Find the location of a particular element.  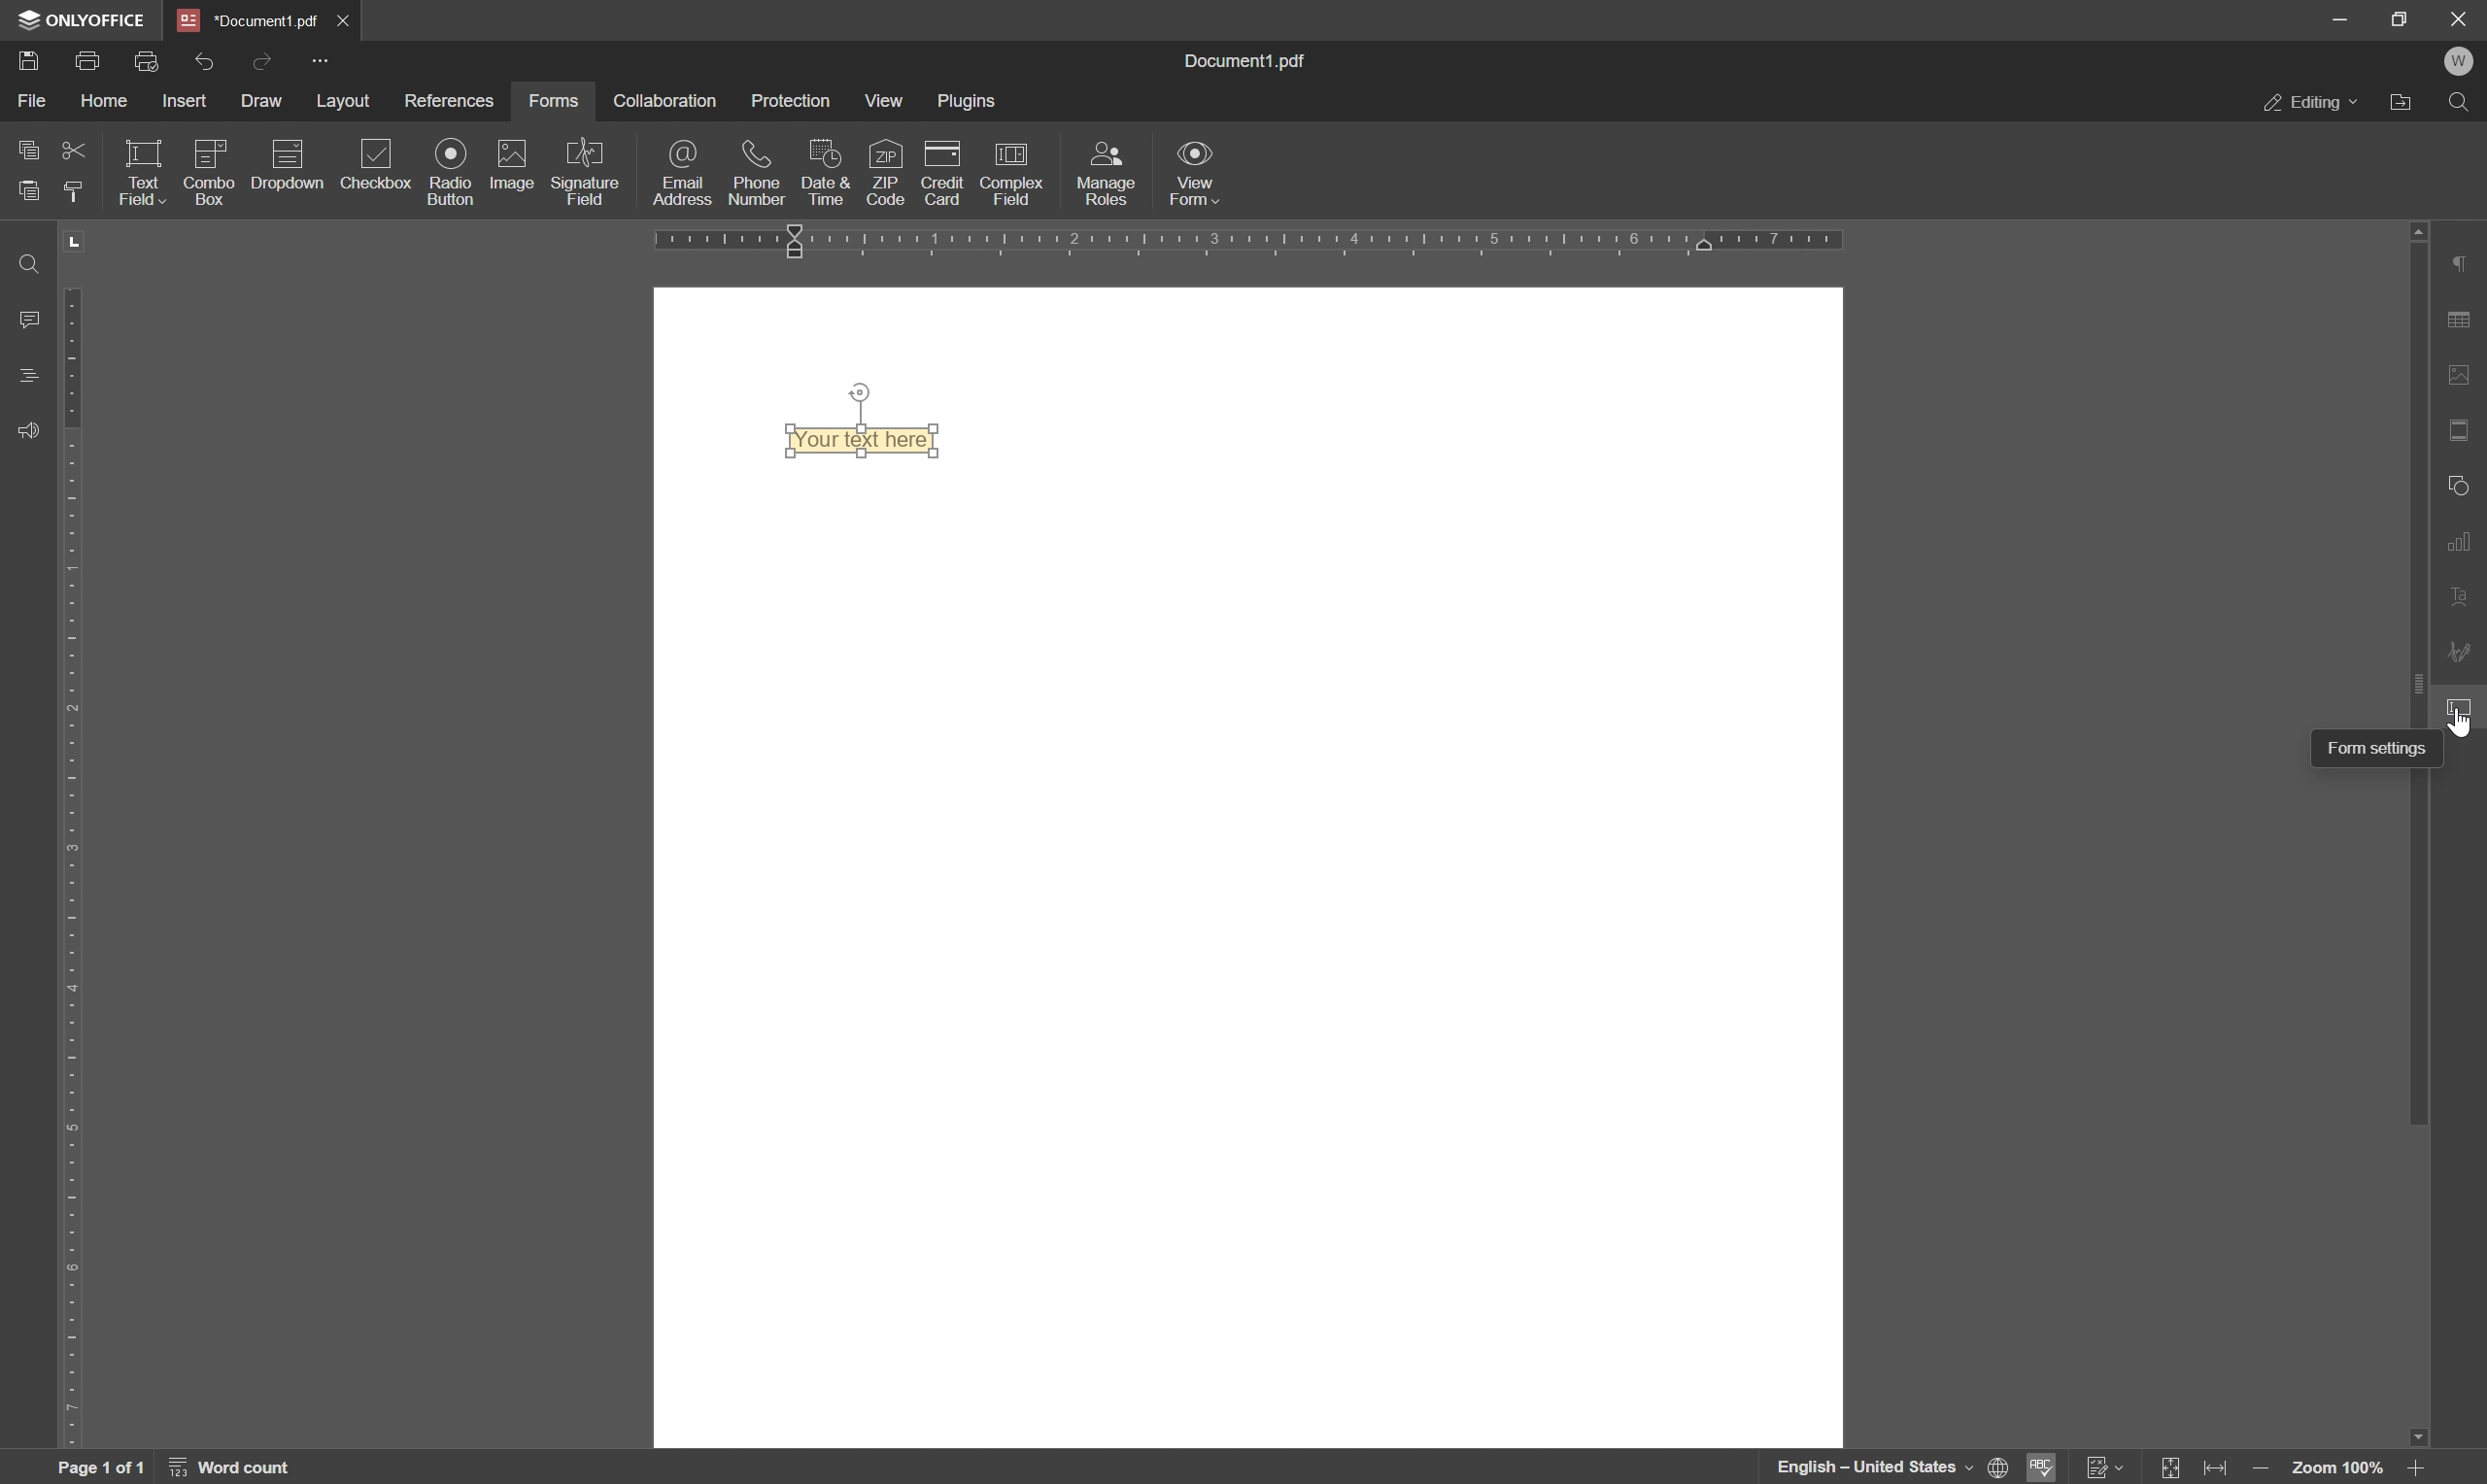

signature settings is located at coordinates (2462, 649).